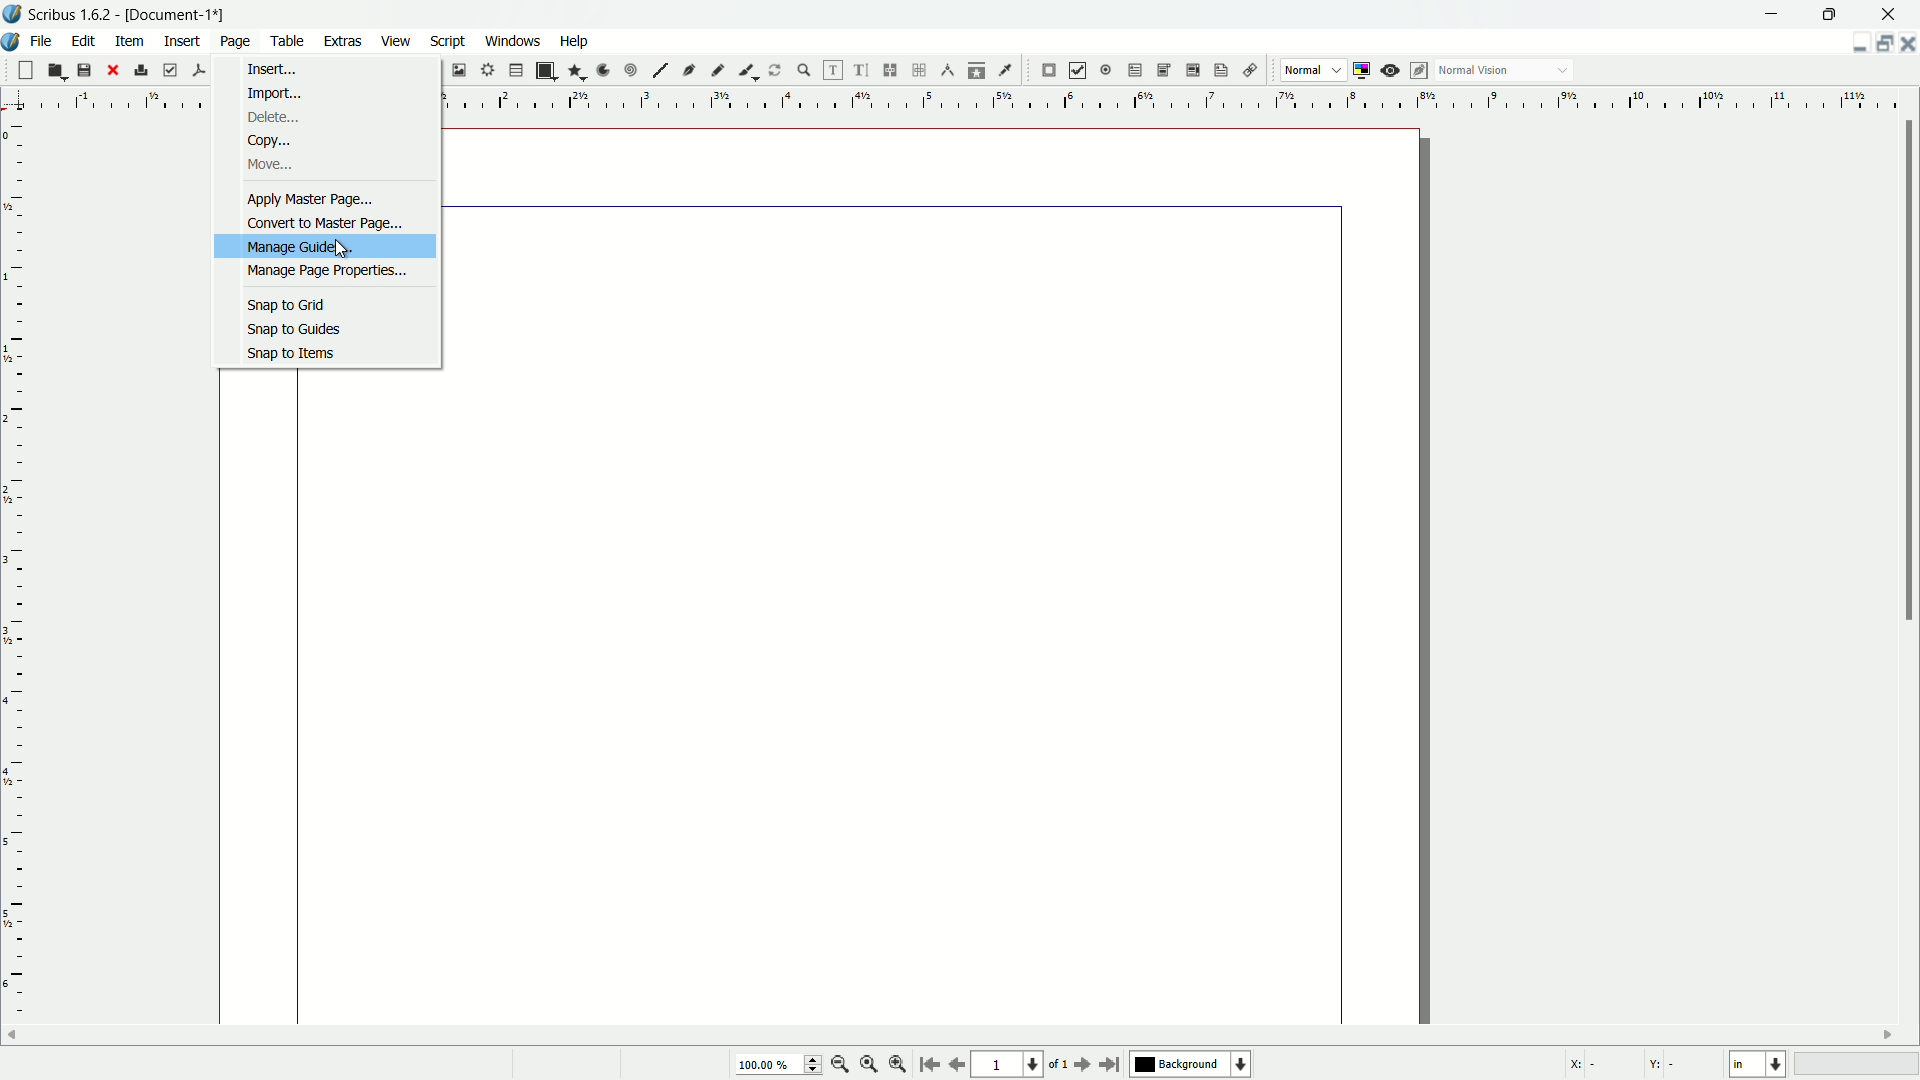  What do you see at coordinates (776, 1066) in the screenshot?
I see `current zoom percentage` at bounding box center [776, 1066].